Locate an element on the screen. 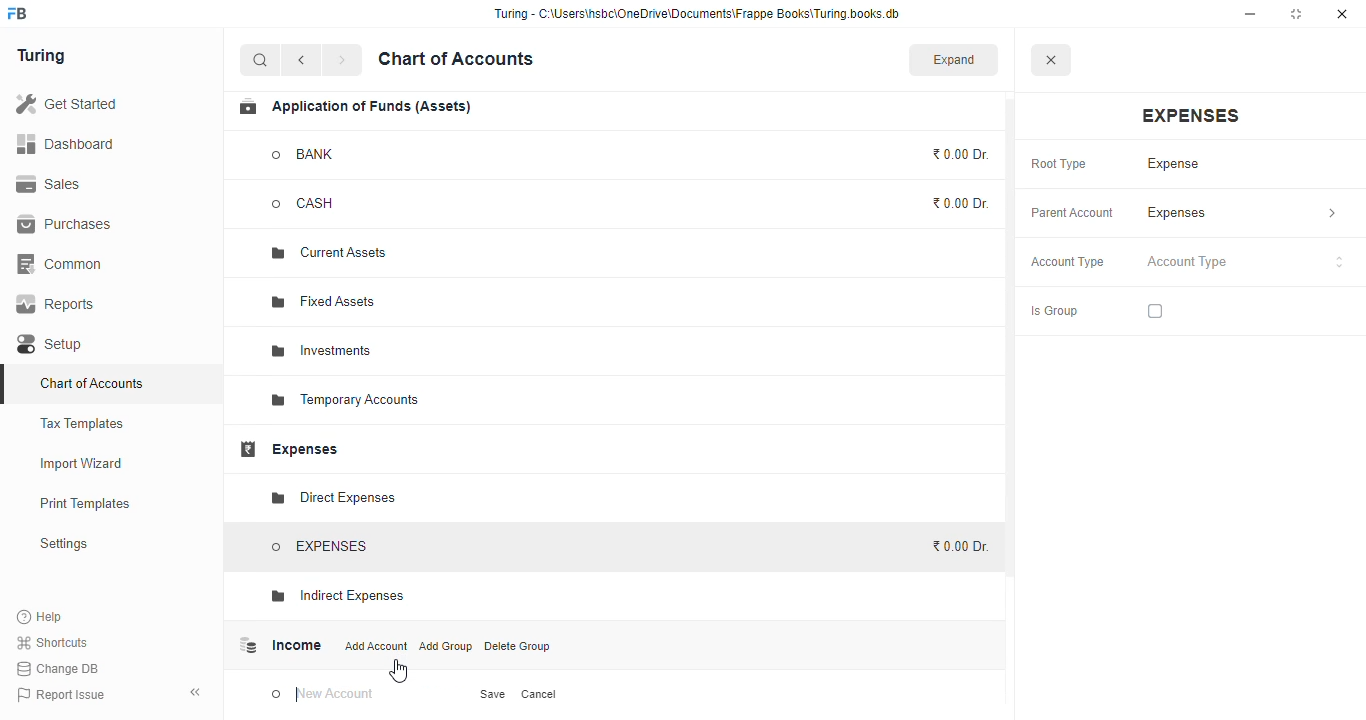  report issue is located at coordinates (60, 694).